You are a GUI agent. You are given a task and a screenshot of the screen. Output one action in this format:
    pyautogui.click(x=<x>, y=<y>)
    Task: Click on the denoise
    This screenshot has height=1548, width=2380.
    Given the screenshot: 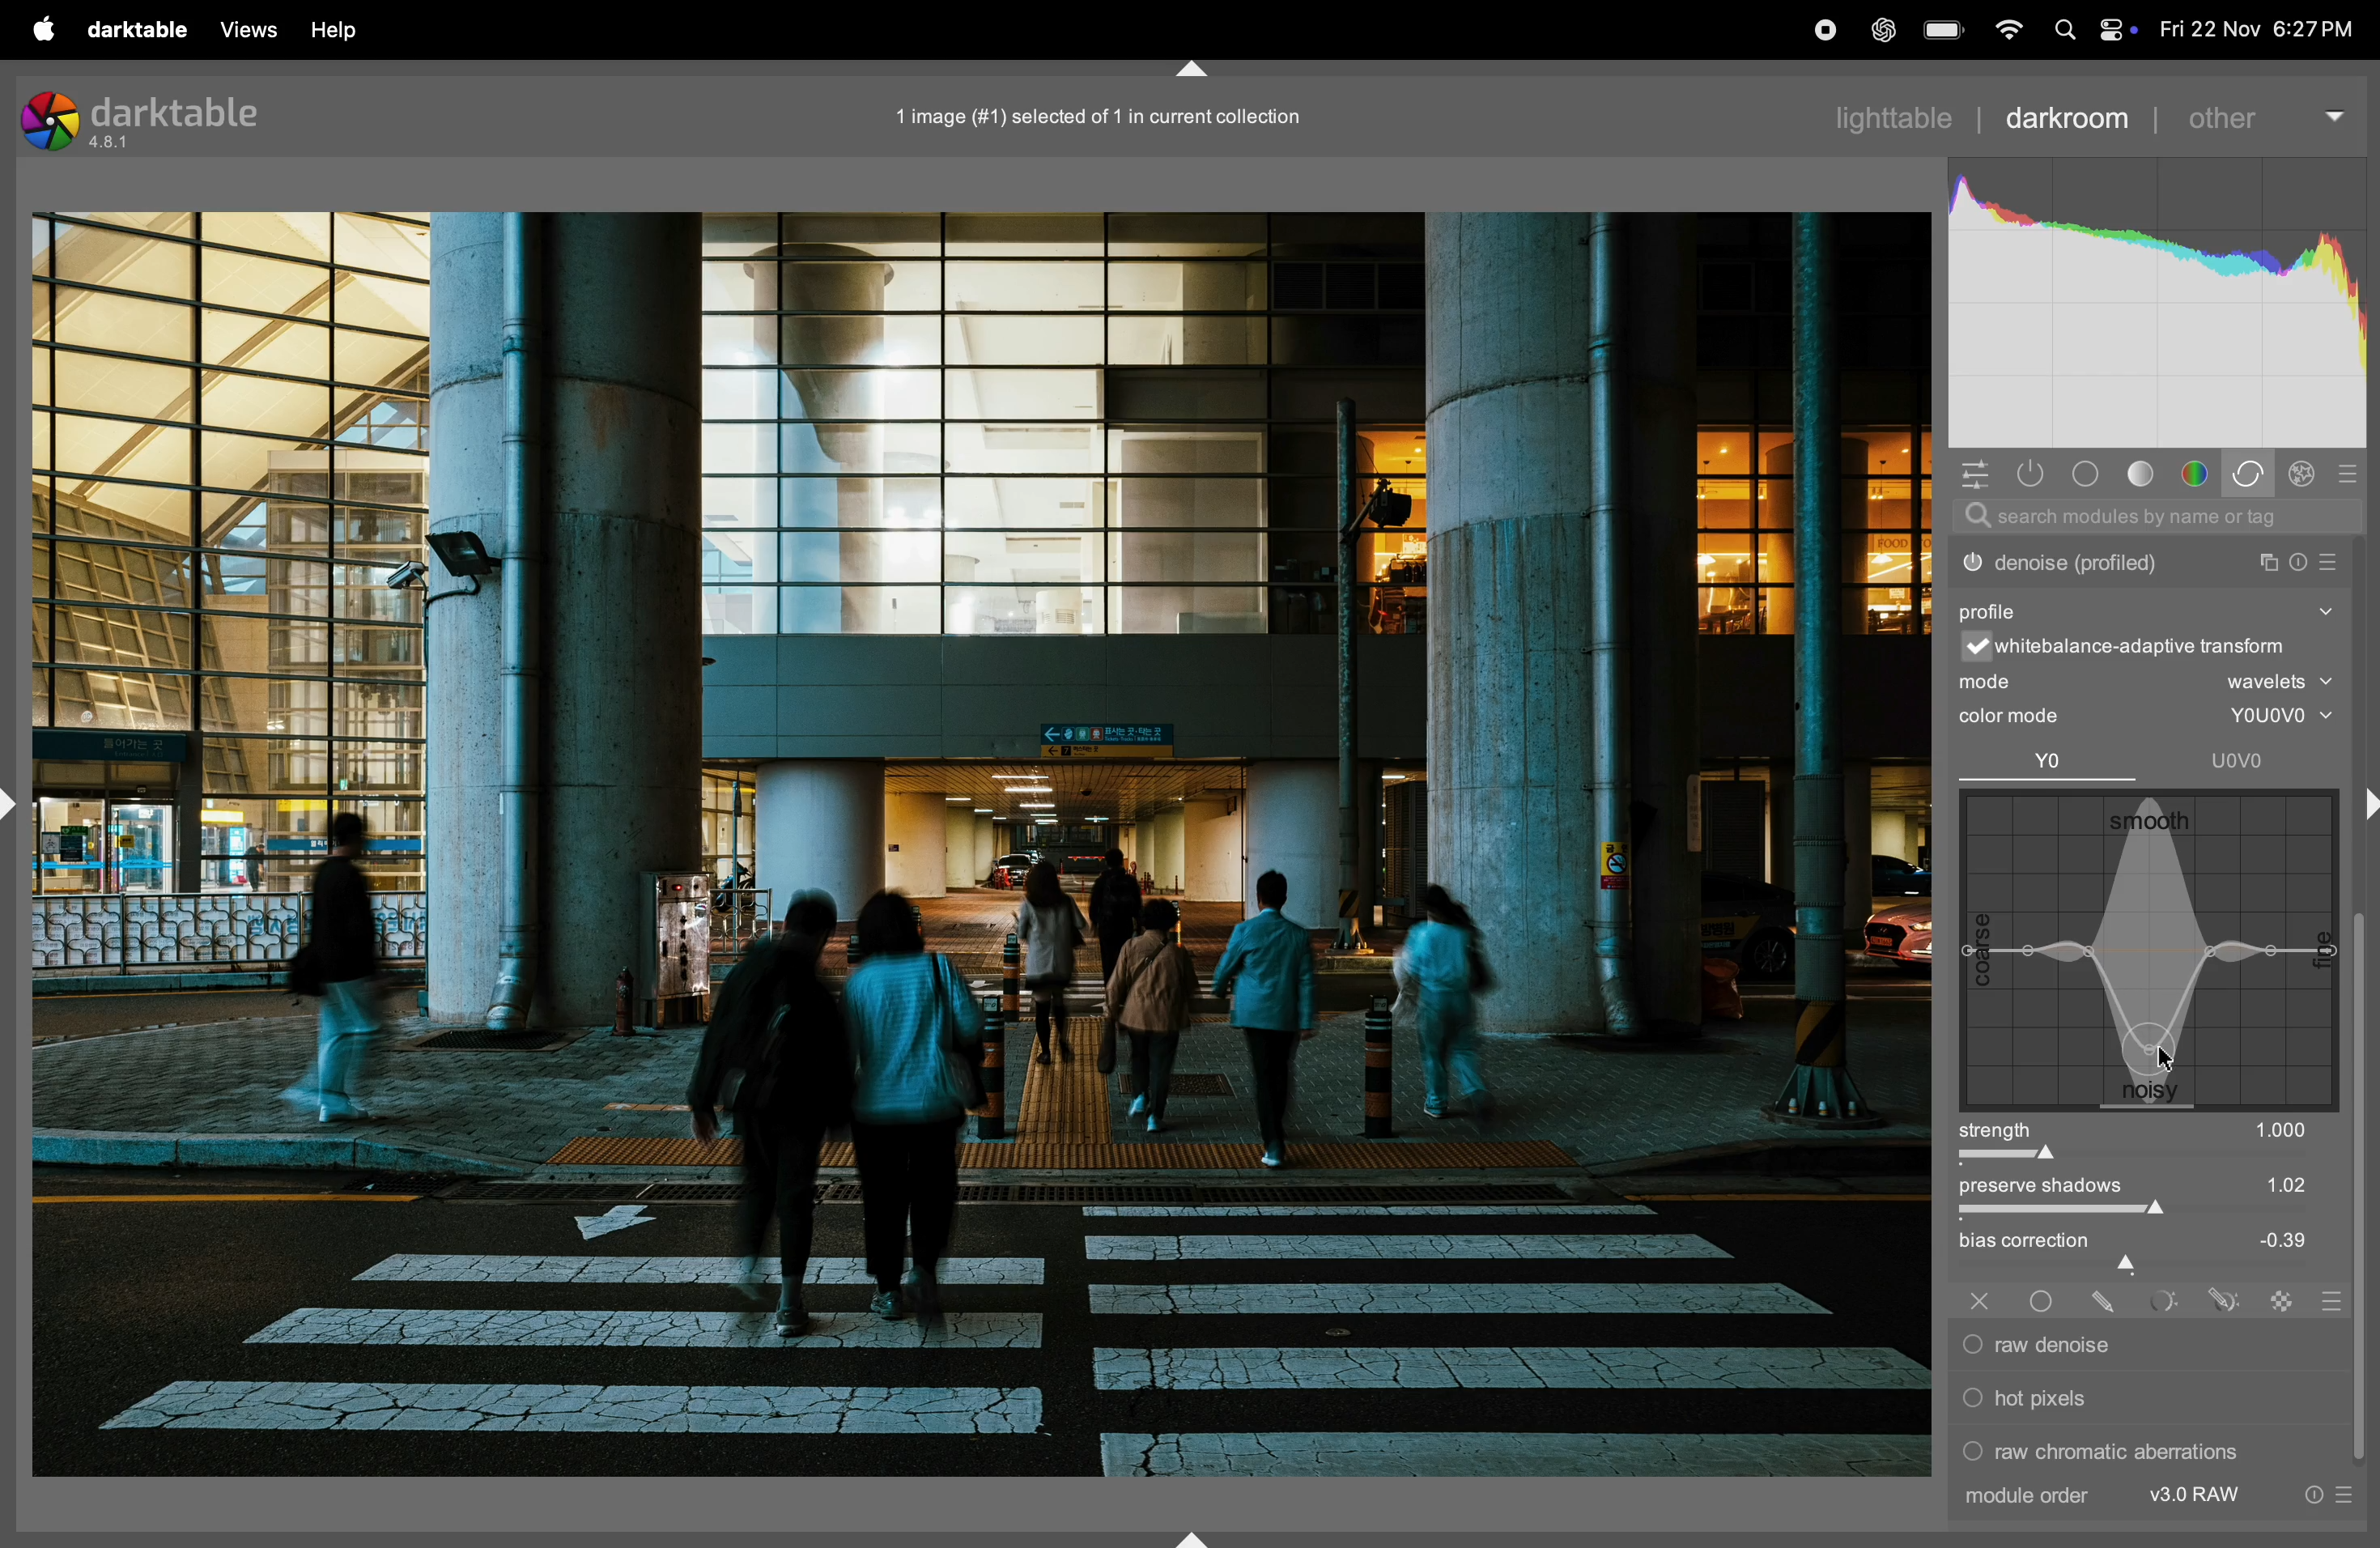 What is the action you would take?
    pyautogui.click(x=2117, y=563)
    